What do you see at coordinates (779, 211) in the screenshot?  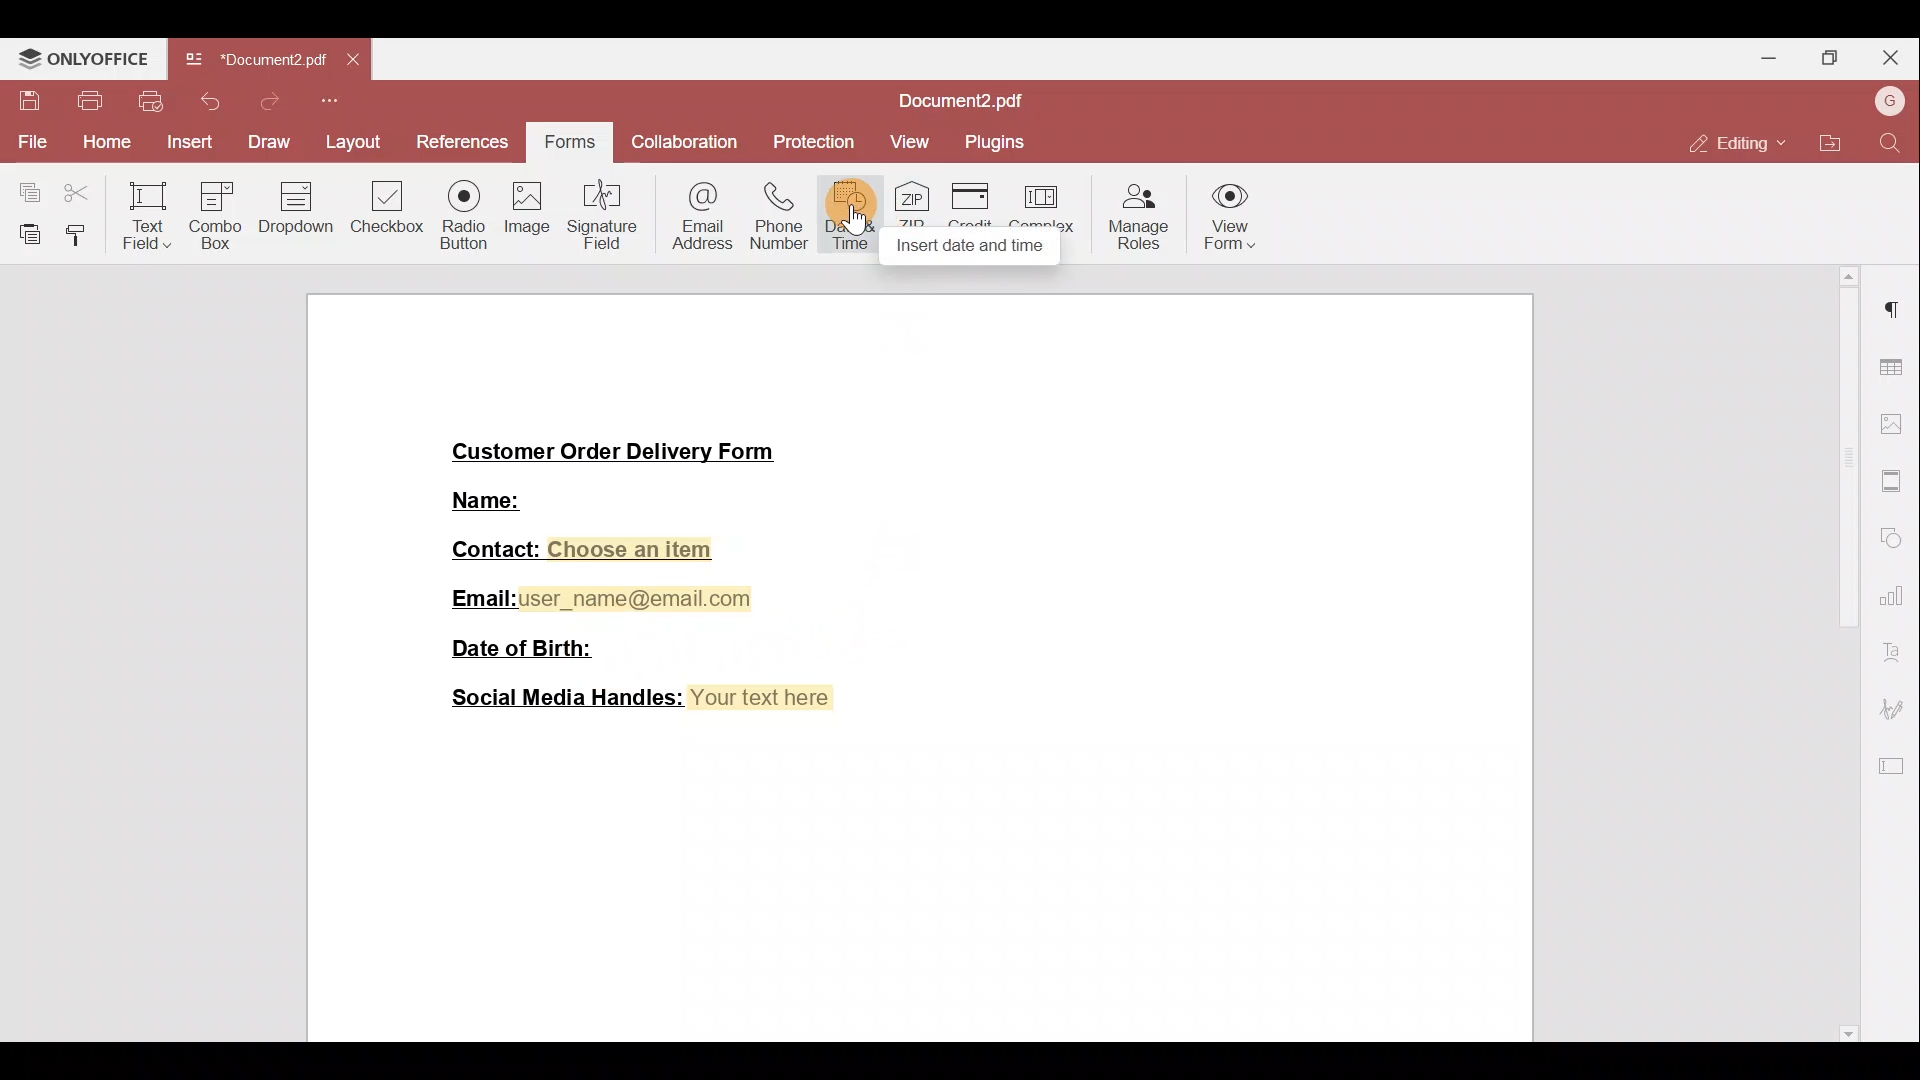 I see `Phone number` at bounding box center [779, 211].